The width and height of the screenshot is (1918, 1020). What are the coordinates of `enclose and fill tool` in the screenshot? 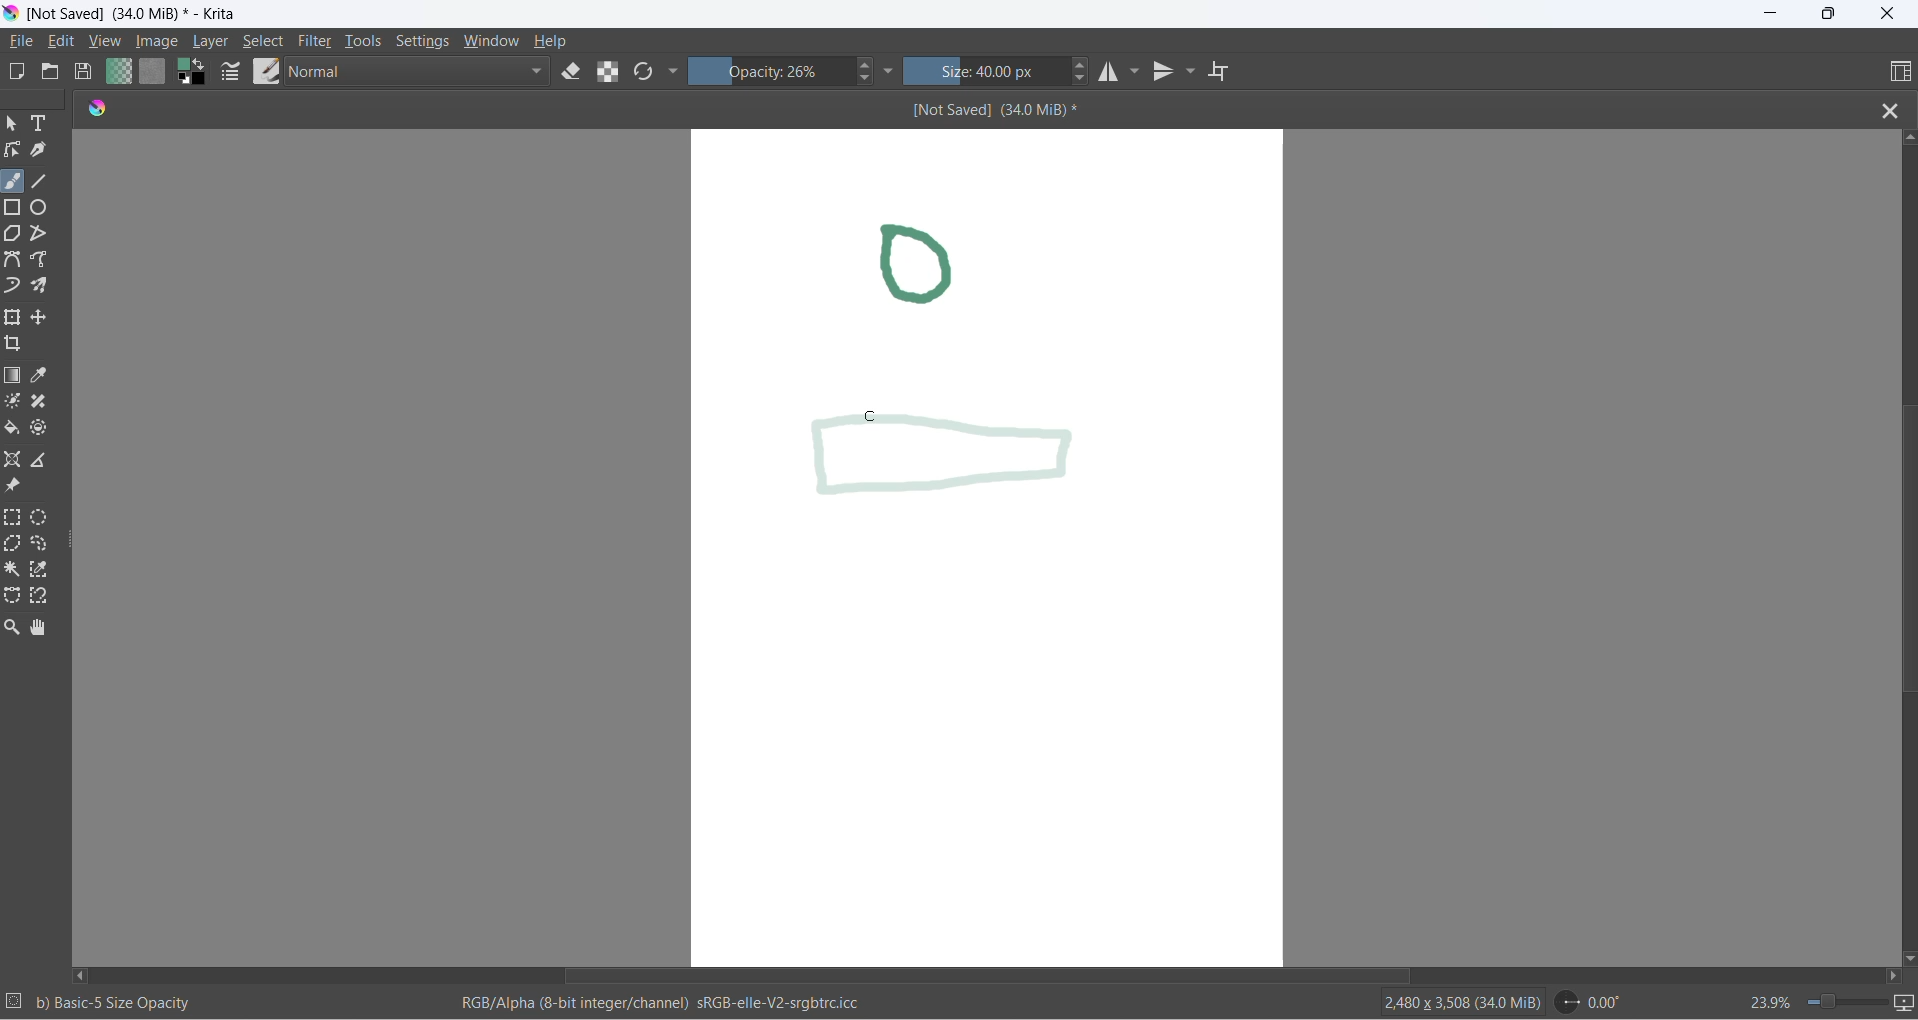 It's located at (45, 426).